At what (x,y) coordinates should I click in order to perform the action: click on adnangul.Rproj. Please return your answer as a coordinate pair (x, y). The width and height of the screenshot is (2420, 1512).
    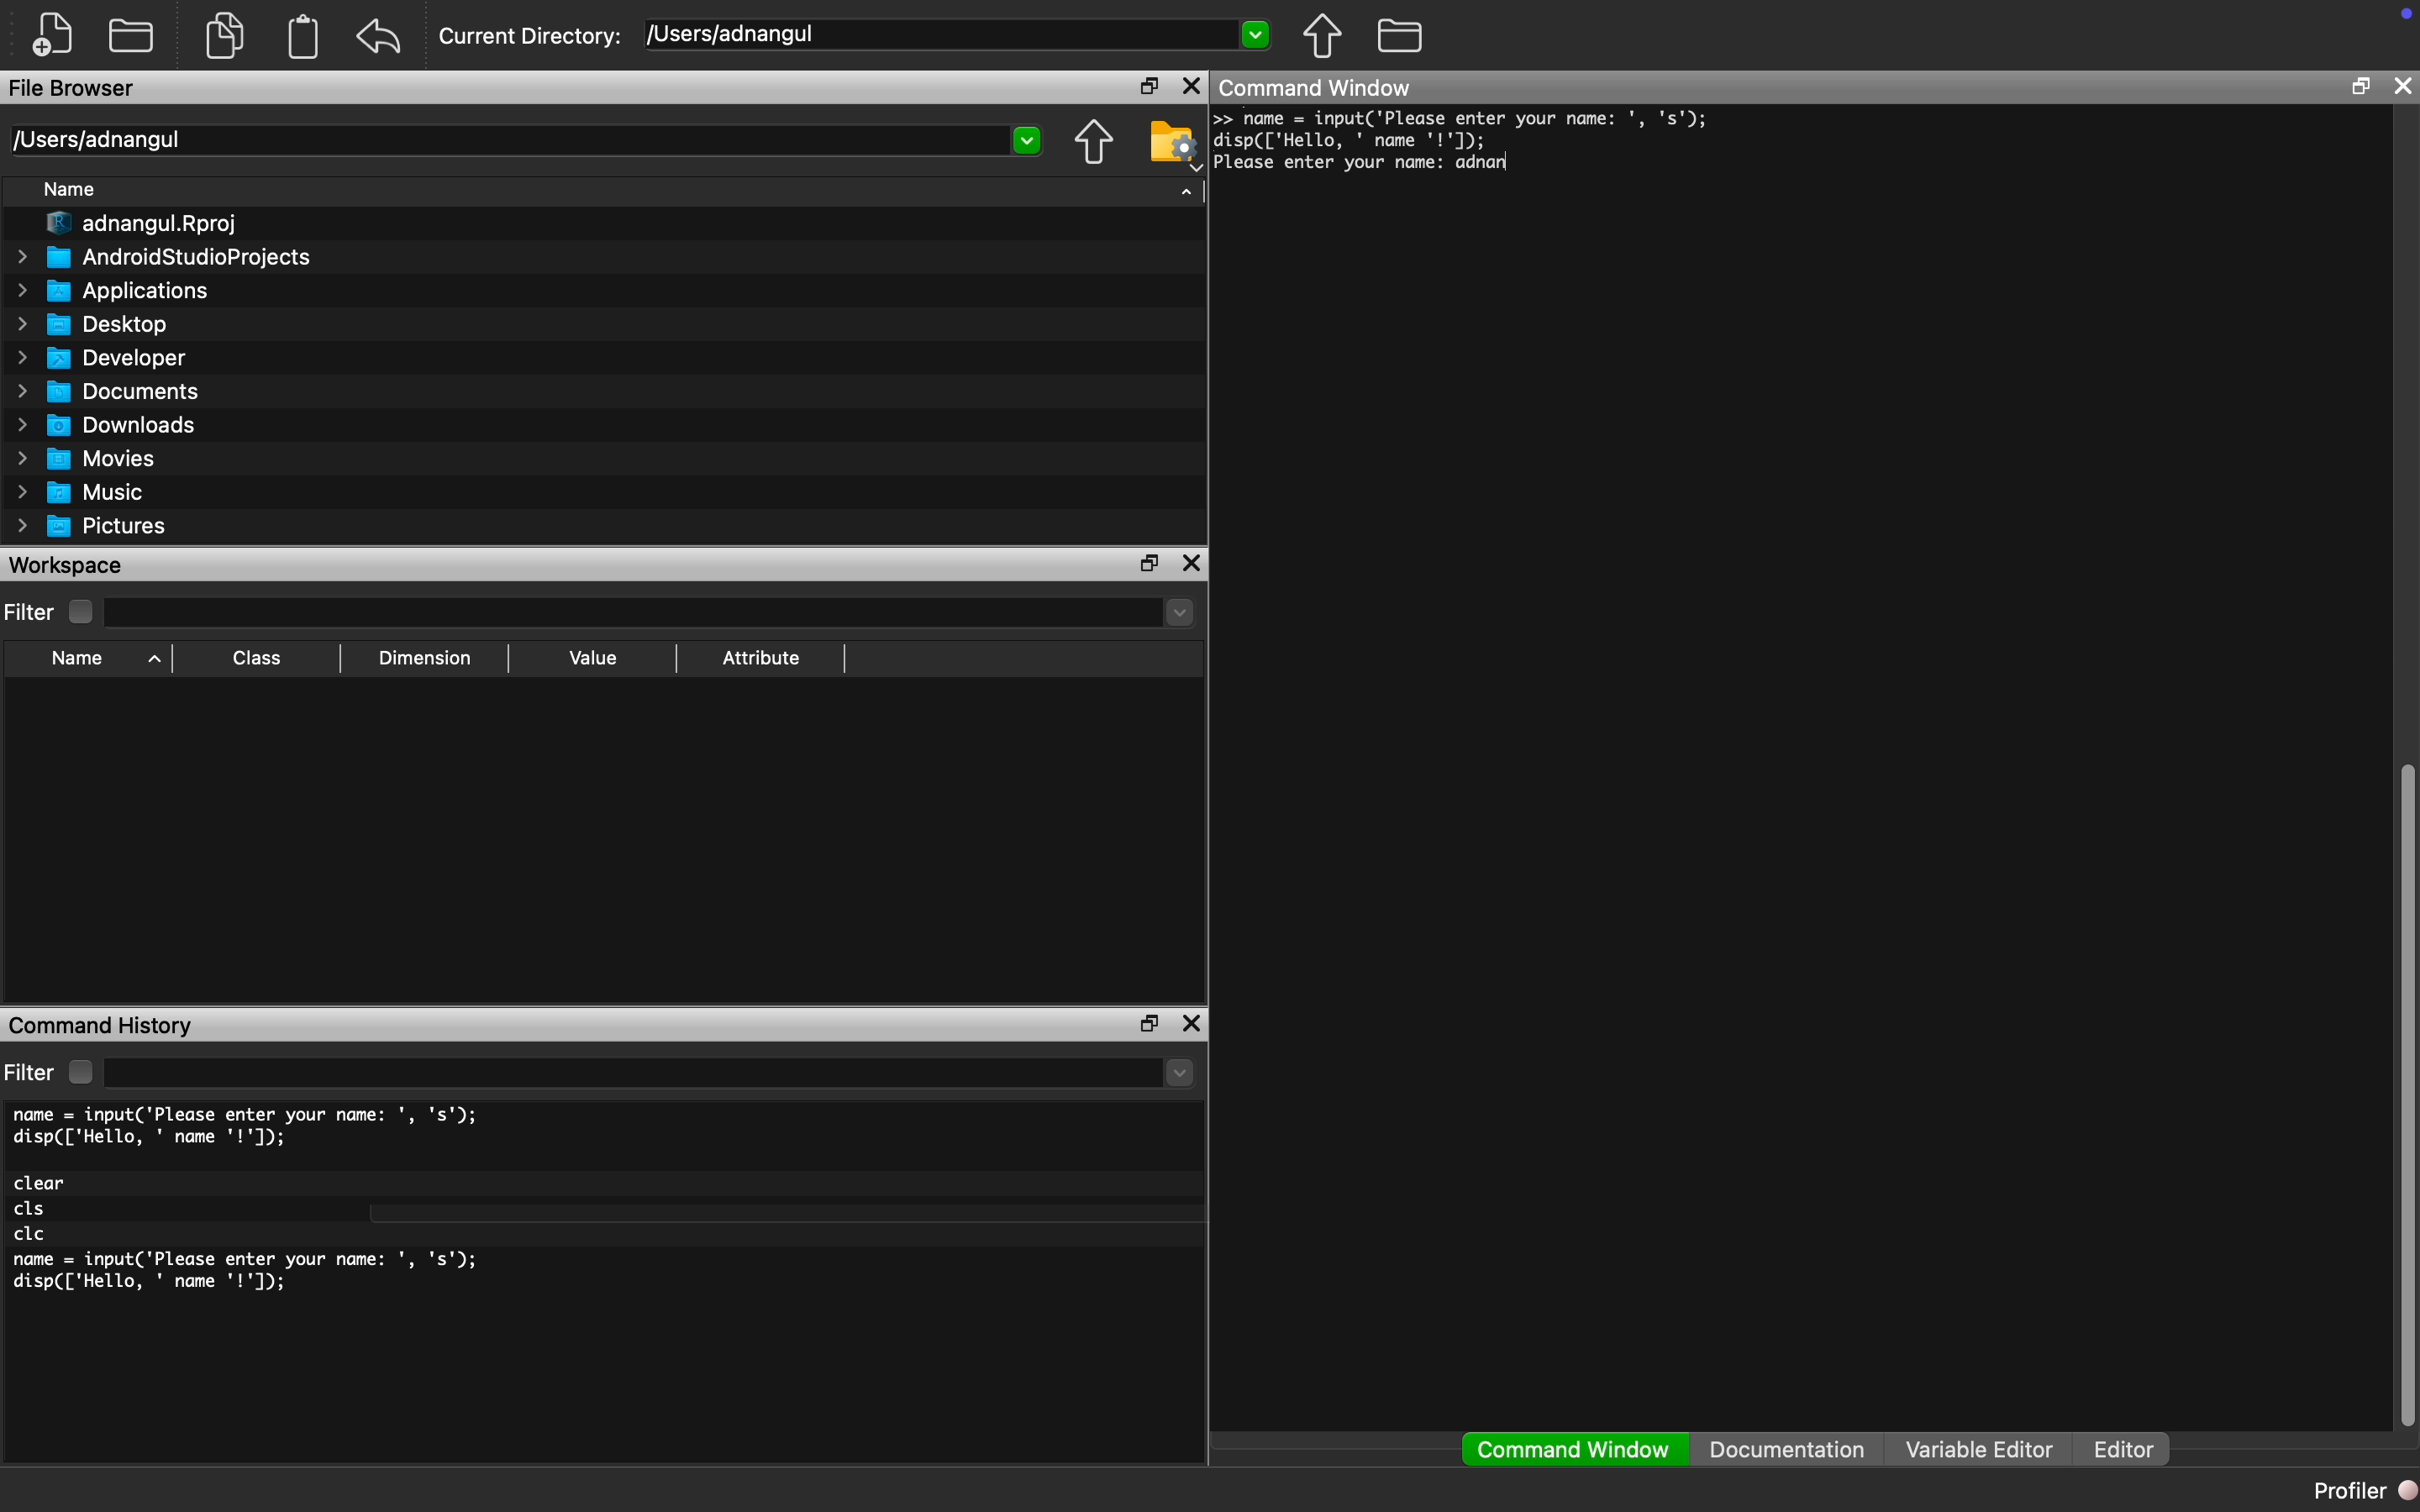
    Looking at the image, I should click on (145, 224).